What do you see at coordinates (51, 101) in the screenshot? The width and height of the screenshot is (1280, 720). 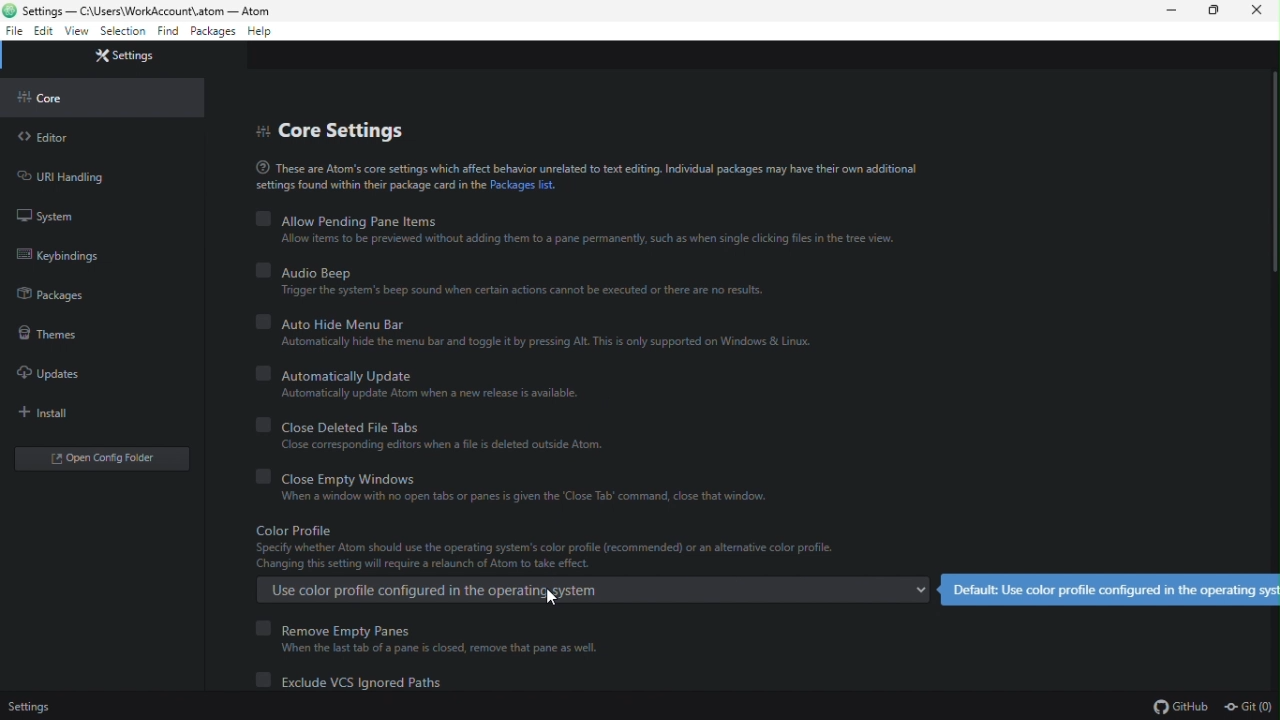 I see `core` at bounding box center [51, 101].